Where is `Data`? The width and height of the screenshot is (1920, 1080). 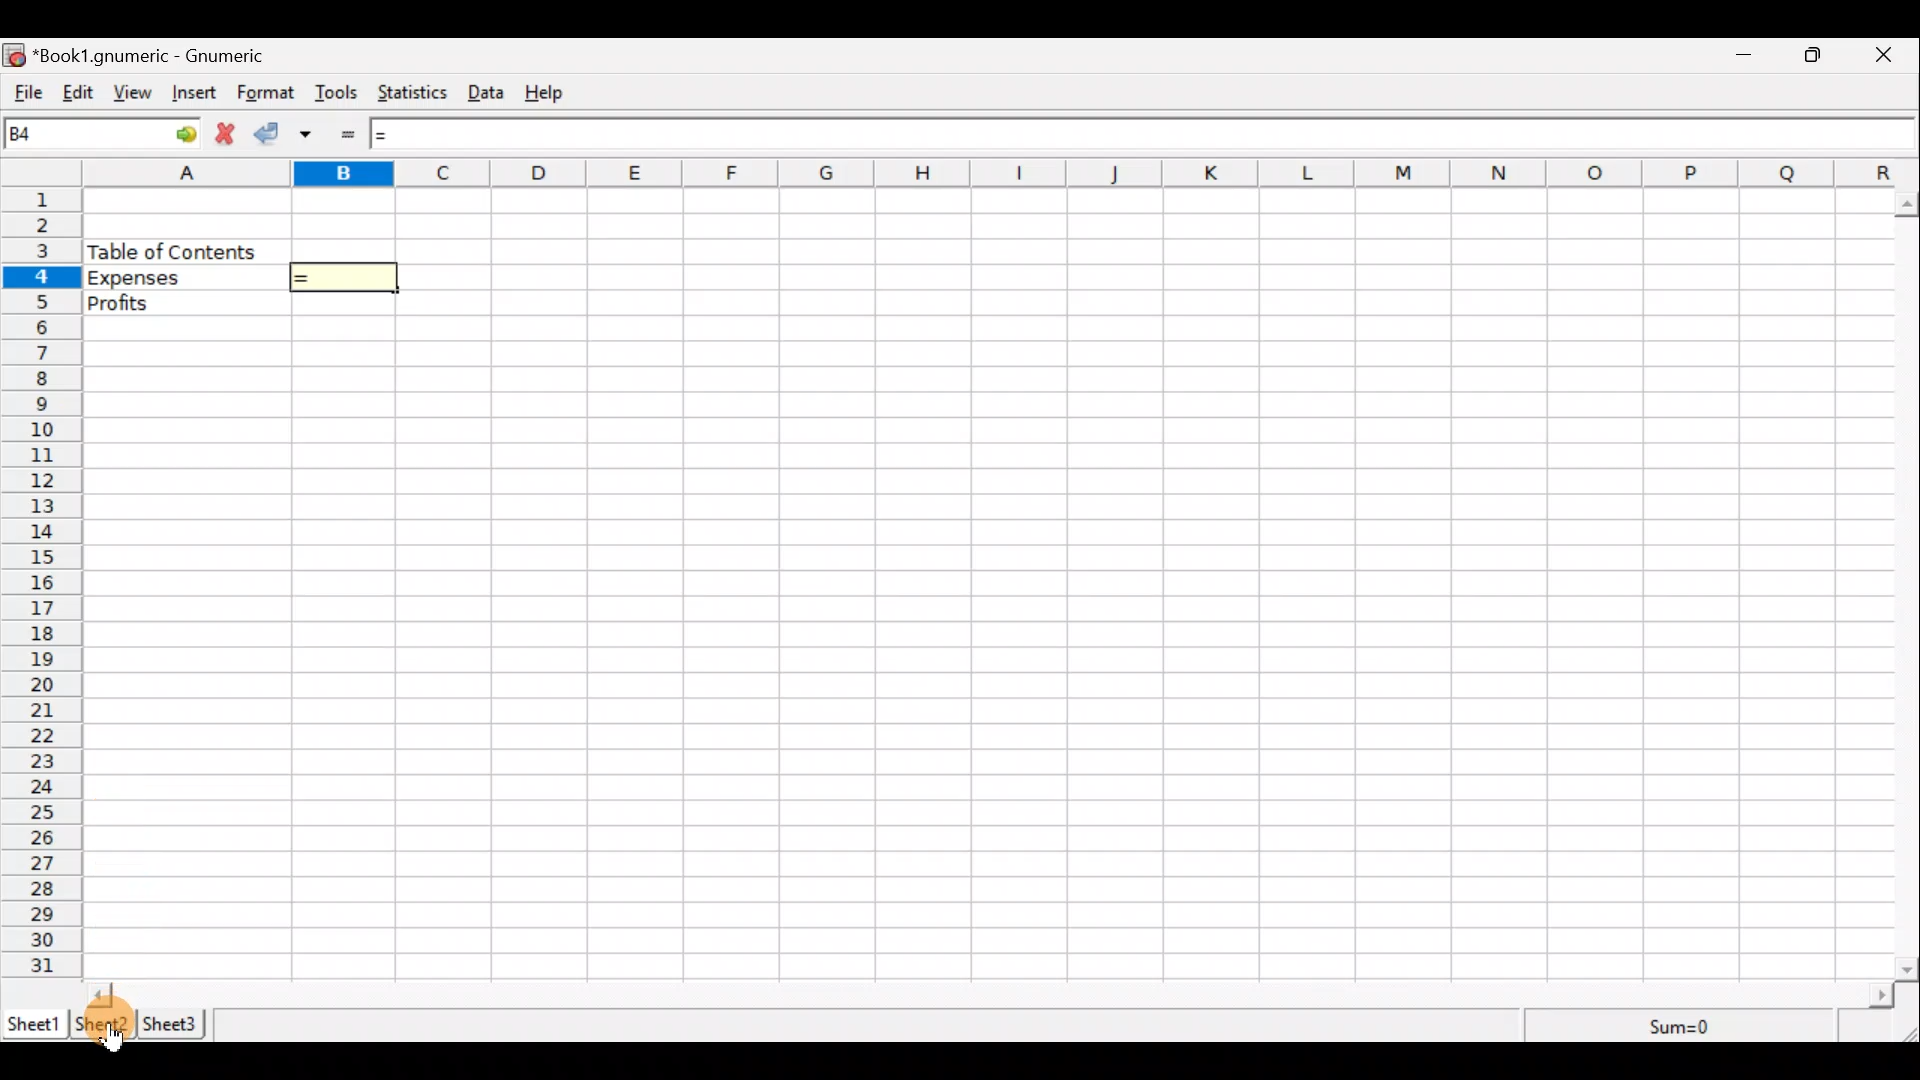
Data is located at coordinates (492, 93).